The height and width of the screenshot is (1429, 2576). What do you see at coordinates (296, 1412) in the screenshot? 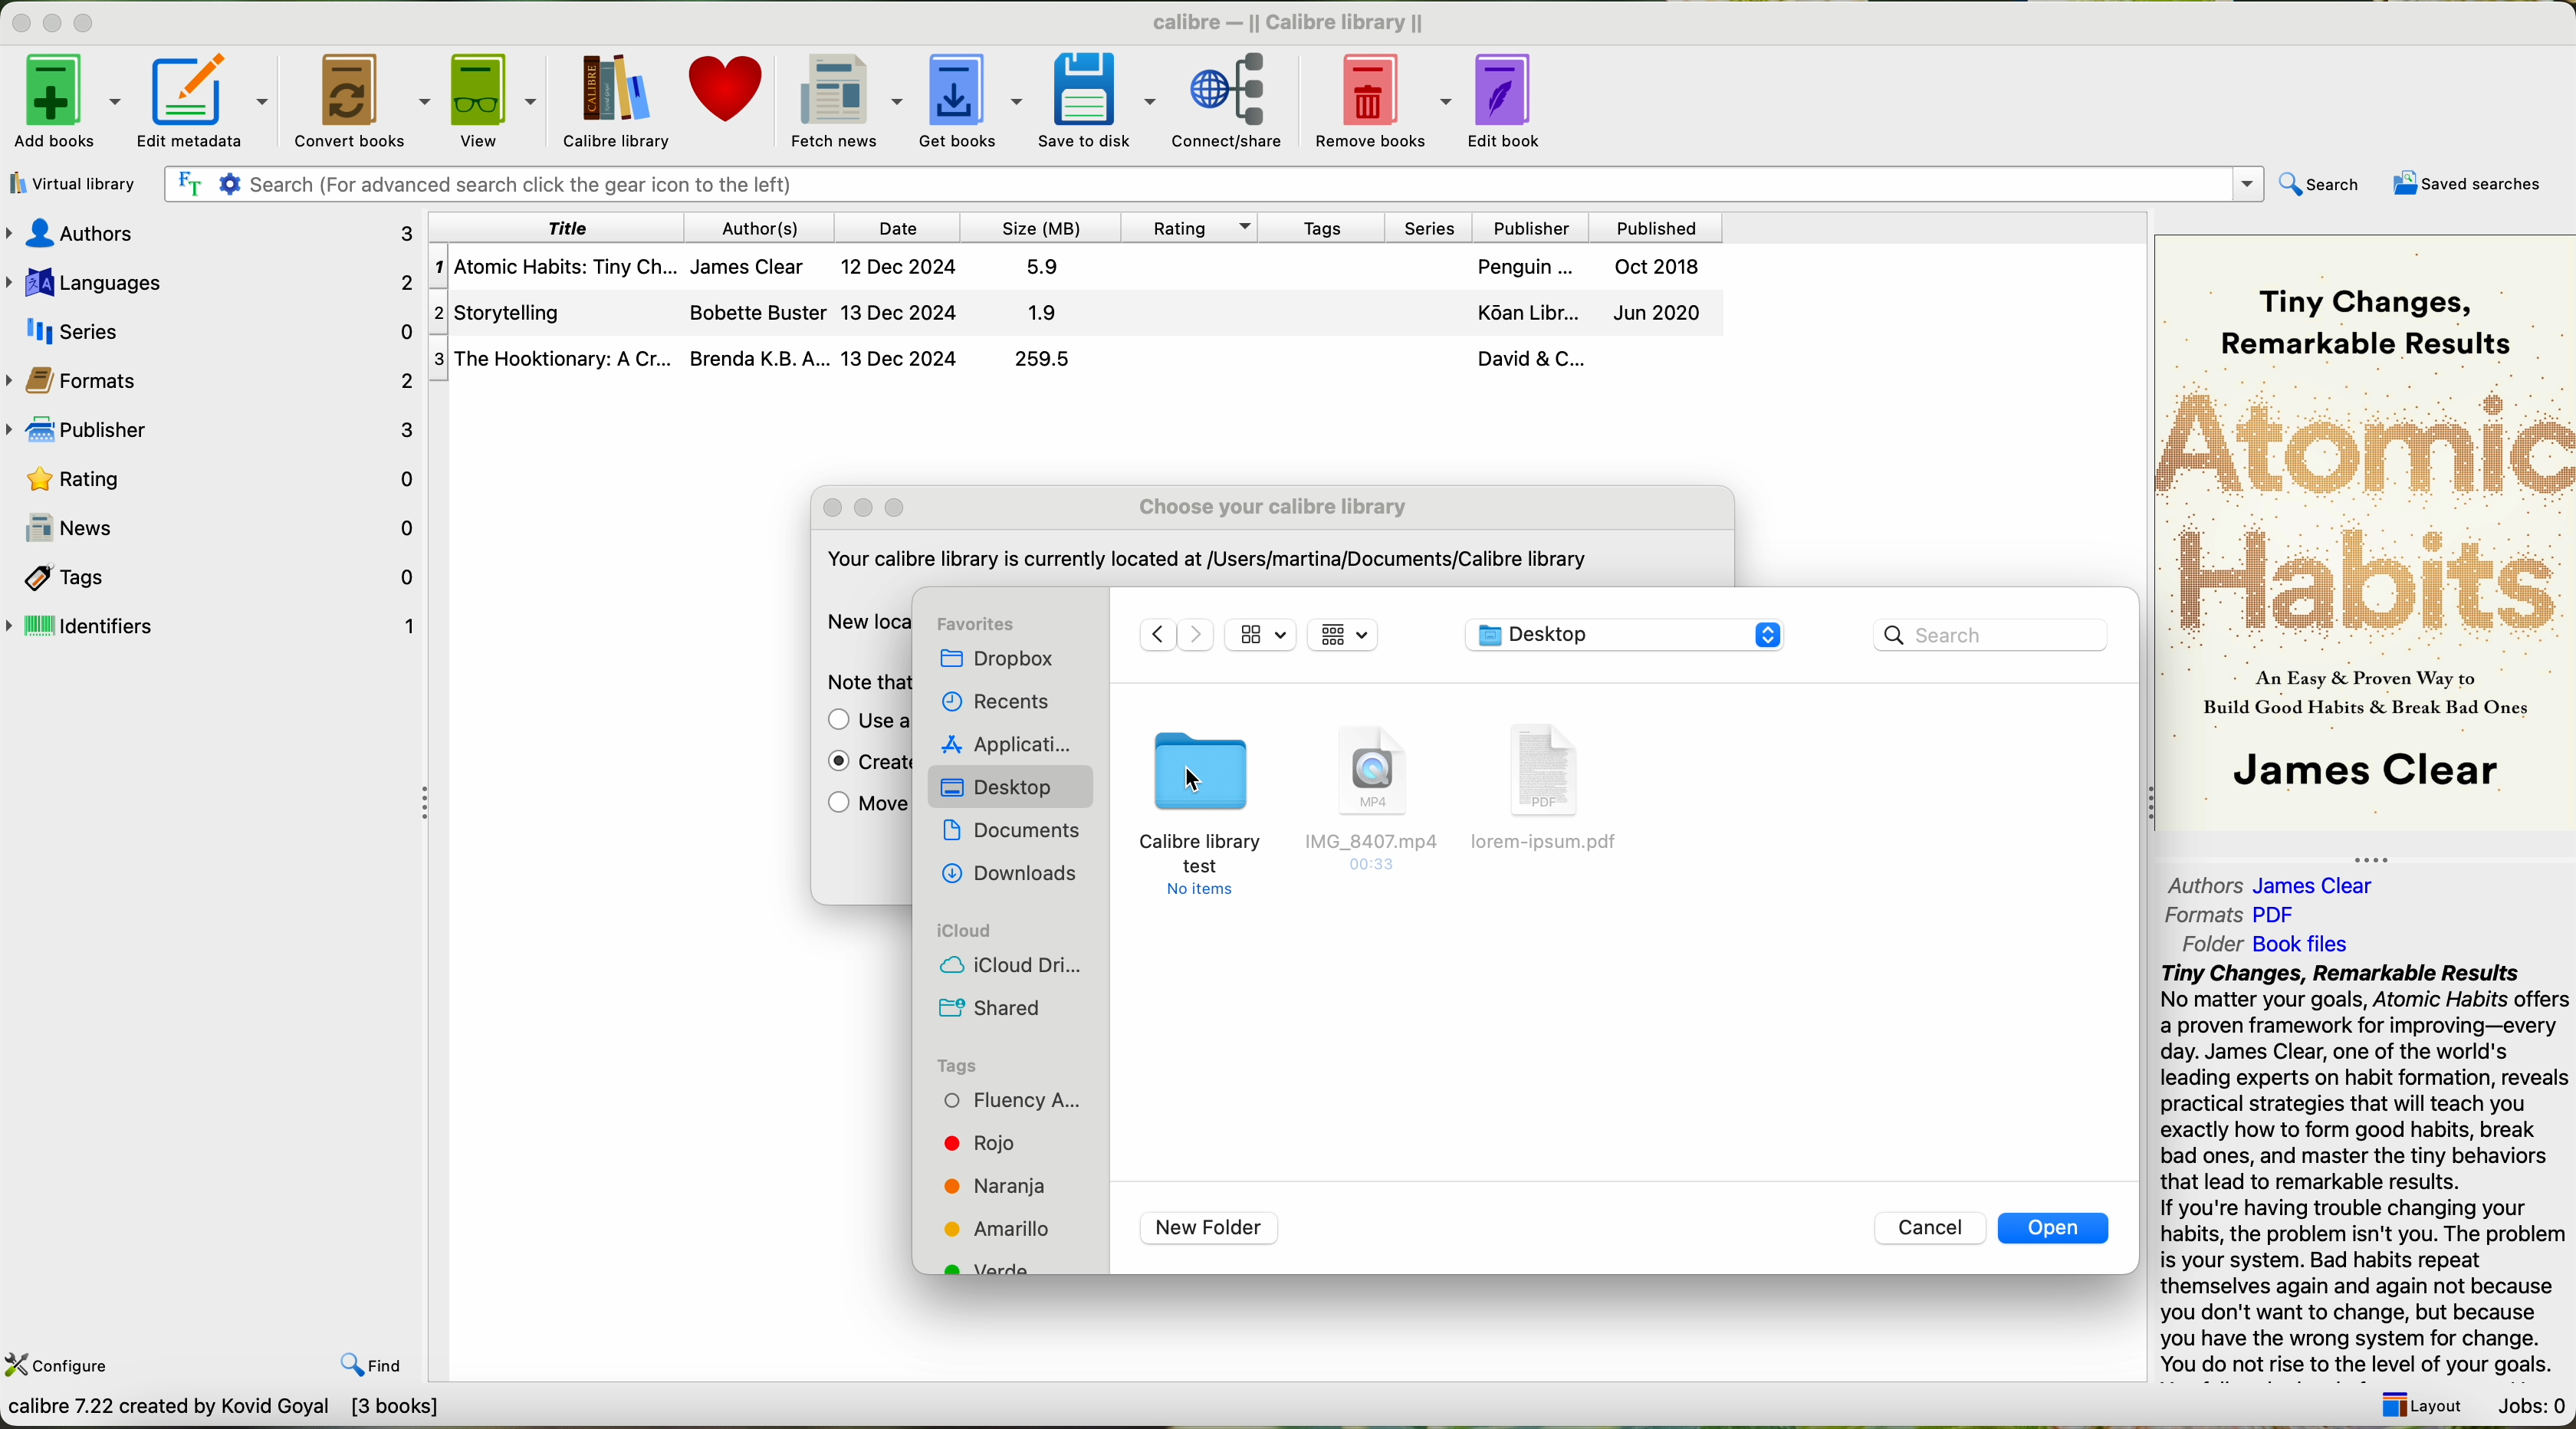
I see `Choose calbre library to work with Calbre Library [3book}` at bounding box center [296, 1412].